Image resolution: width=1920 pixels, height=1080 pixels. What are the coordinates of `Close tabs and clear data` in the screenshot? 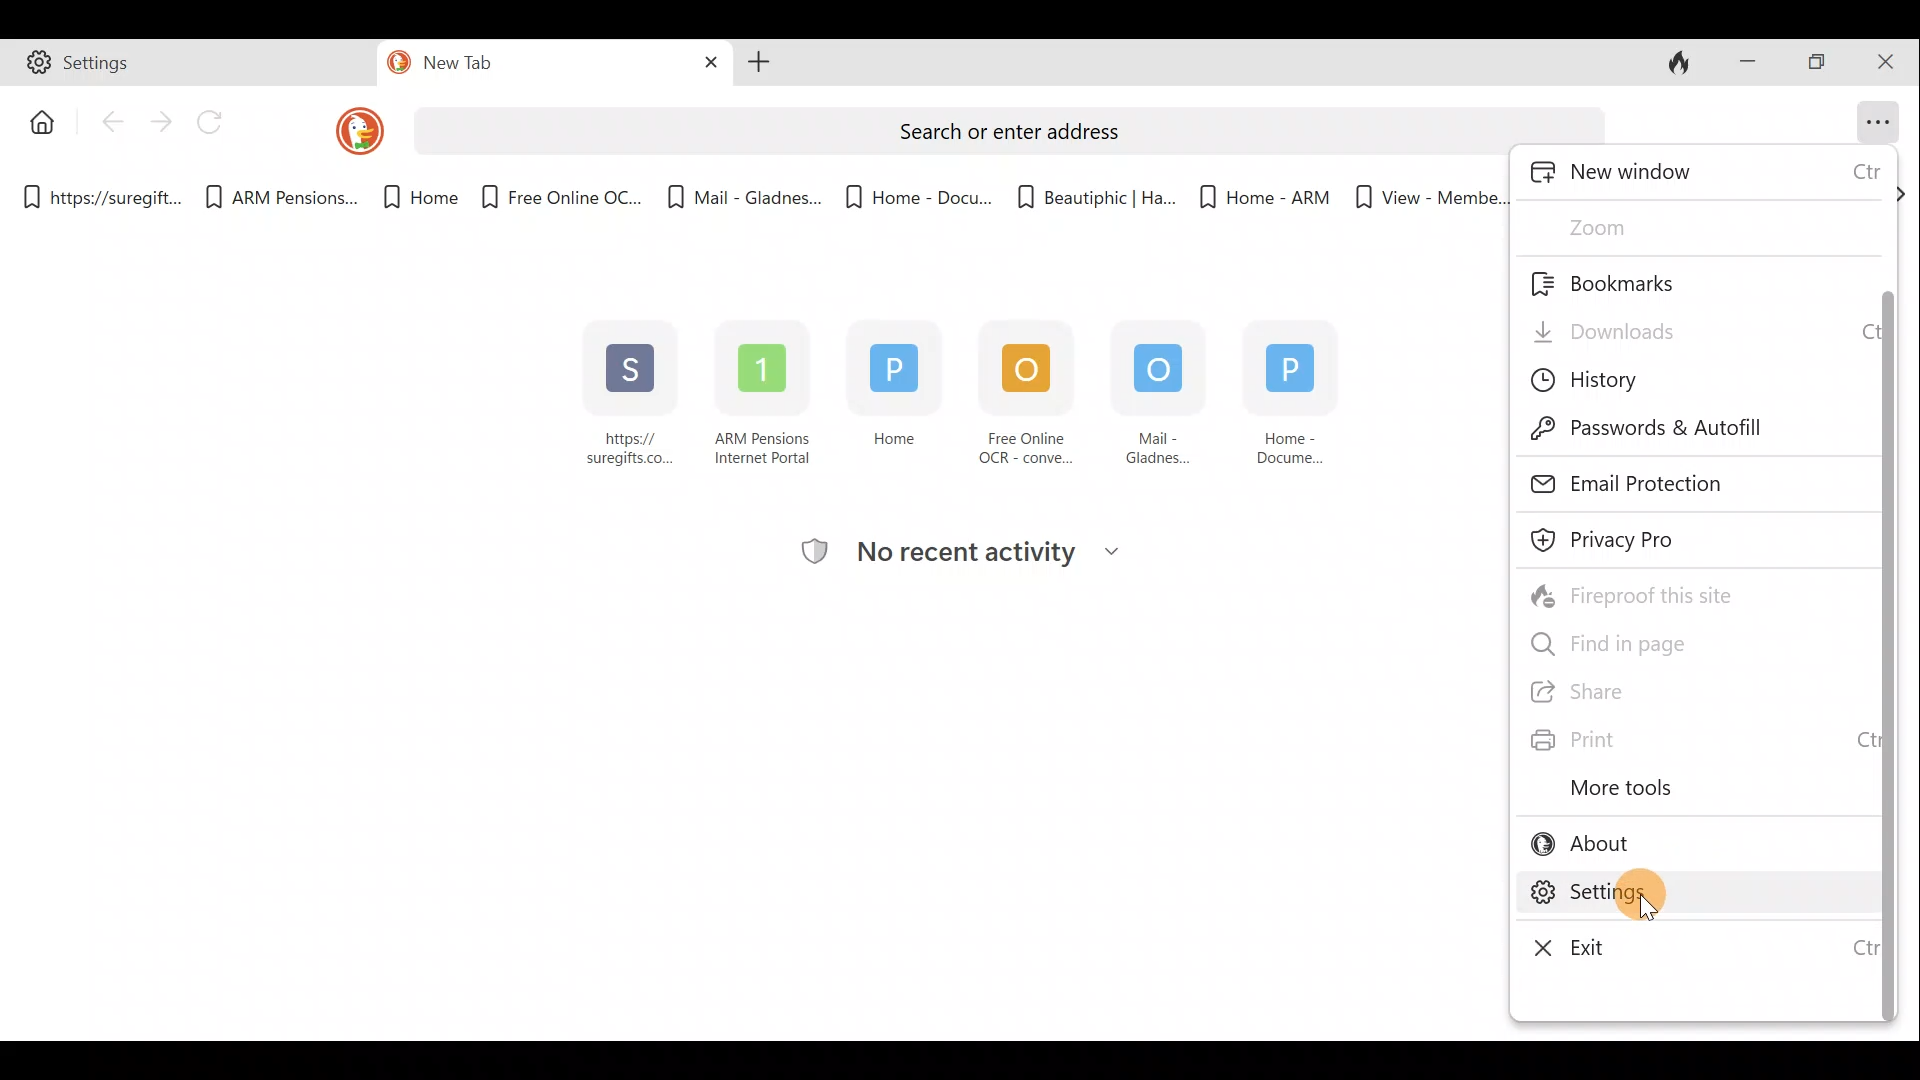 It's located at (1679, 62).